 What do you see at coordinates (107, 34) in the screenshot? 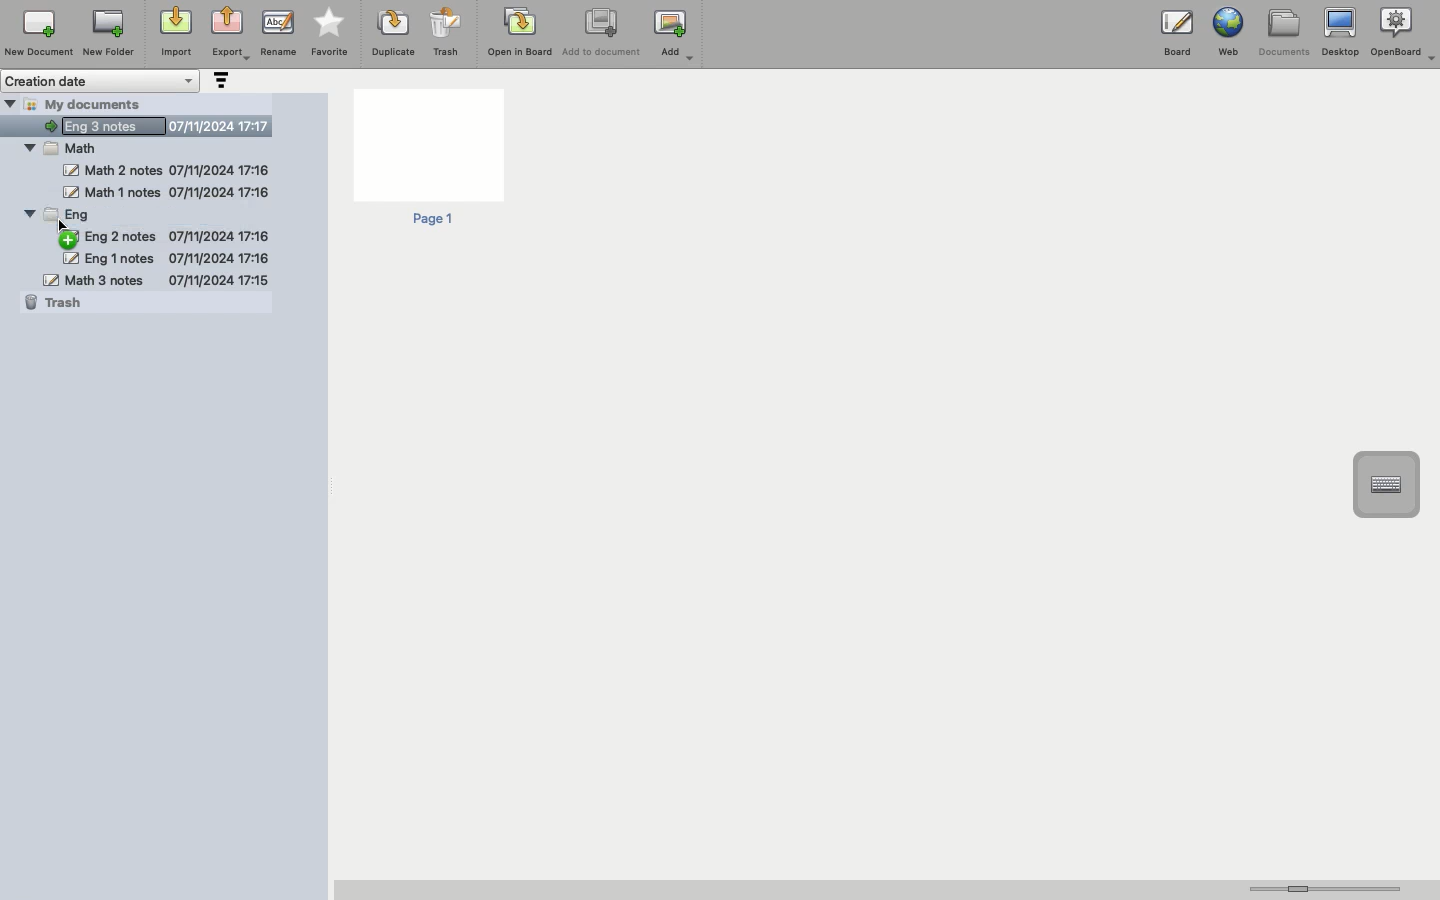
I see `New folder` at bounding box center [107, 34].